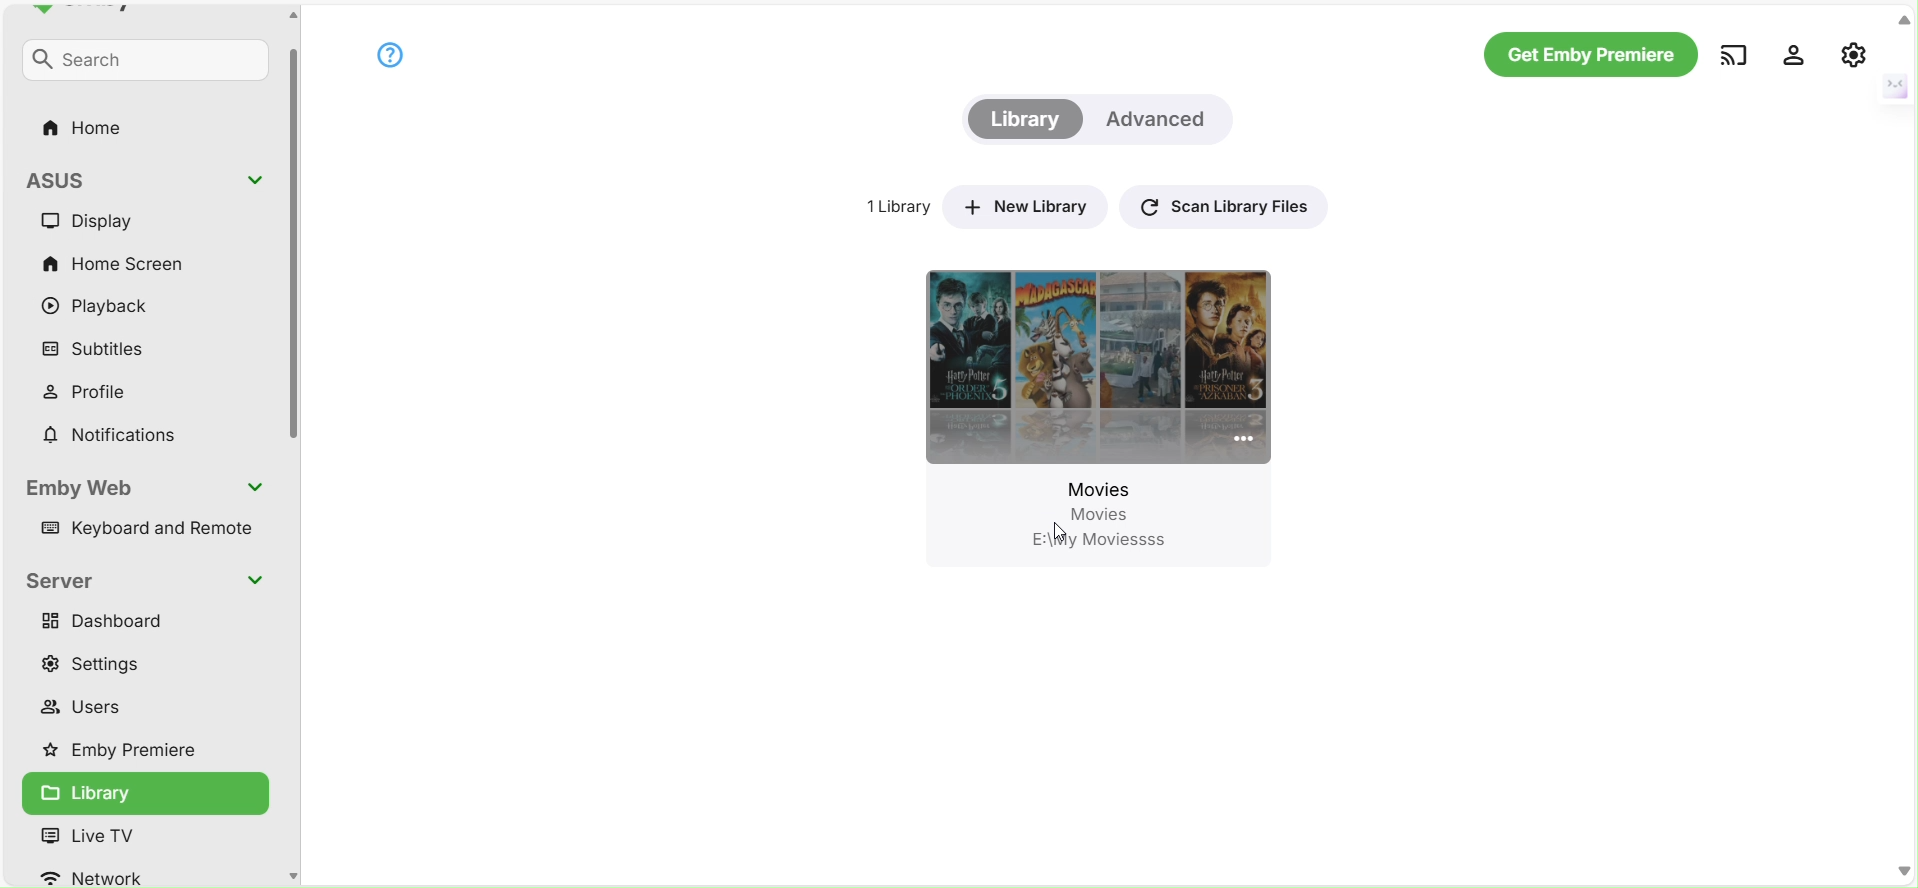 This screenshot has height=888, width=1918. Describe the element at coordinates (1893, 84) in the screenshot. I see `collapse` at that location.